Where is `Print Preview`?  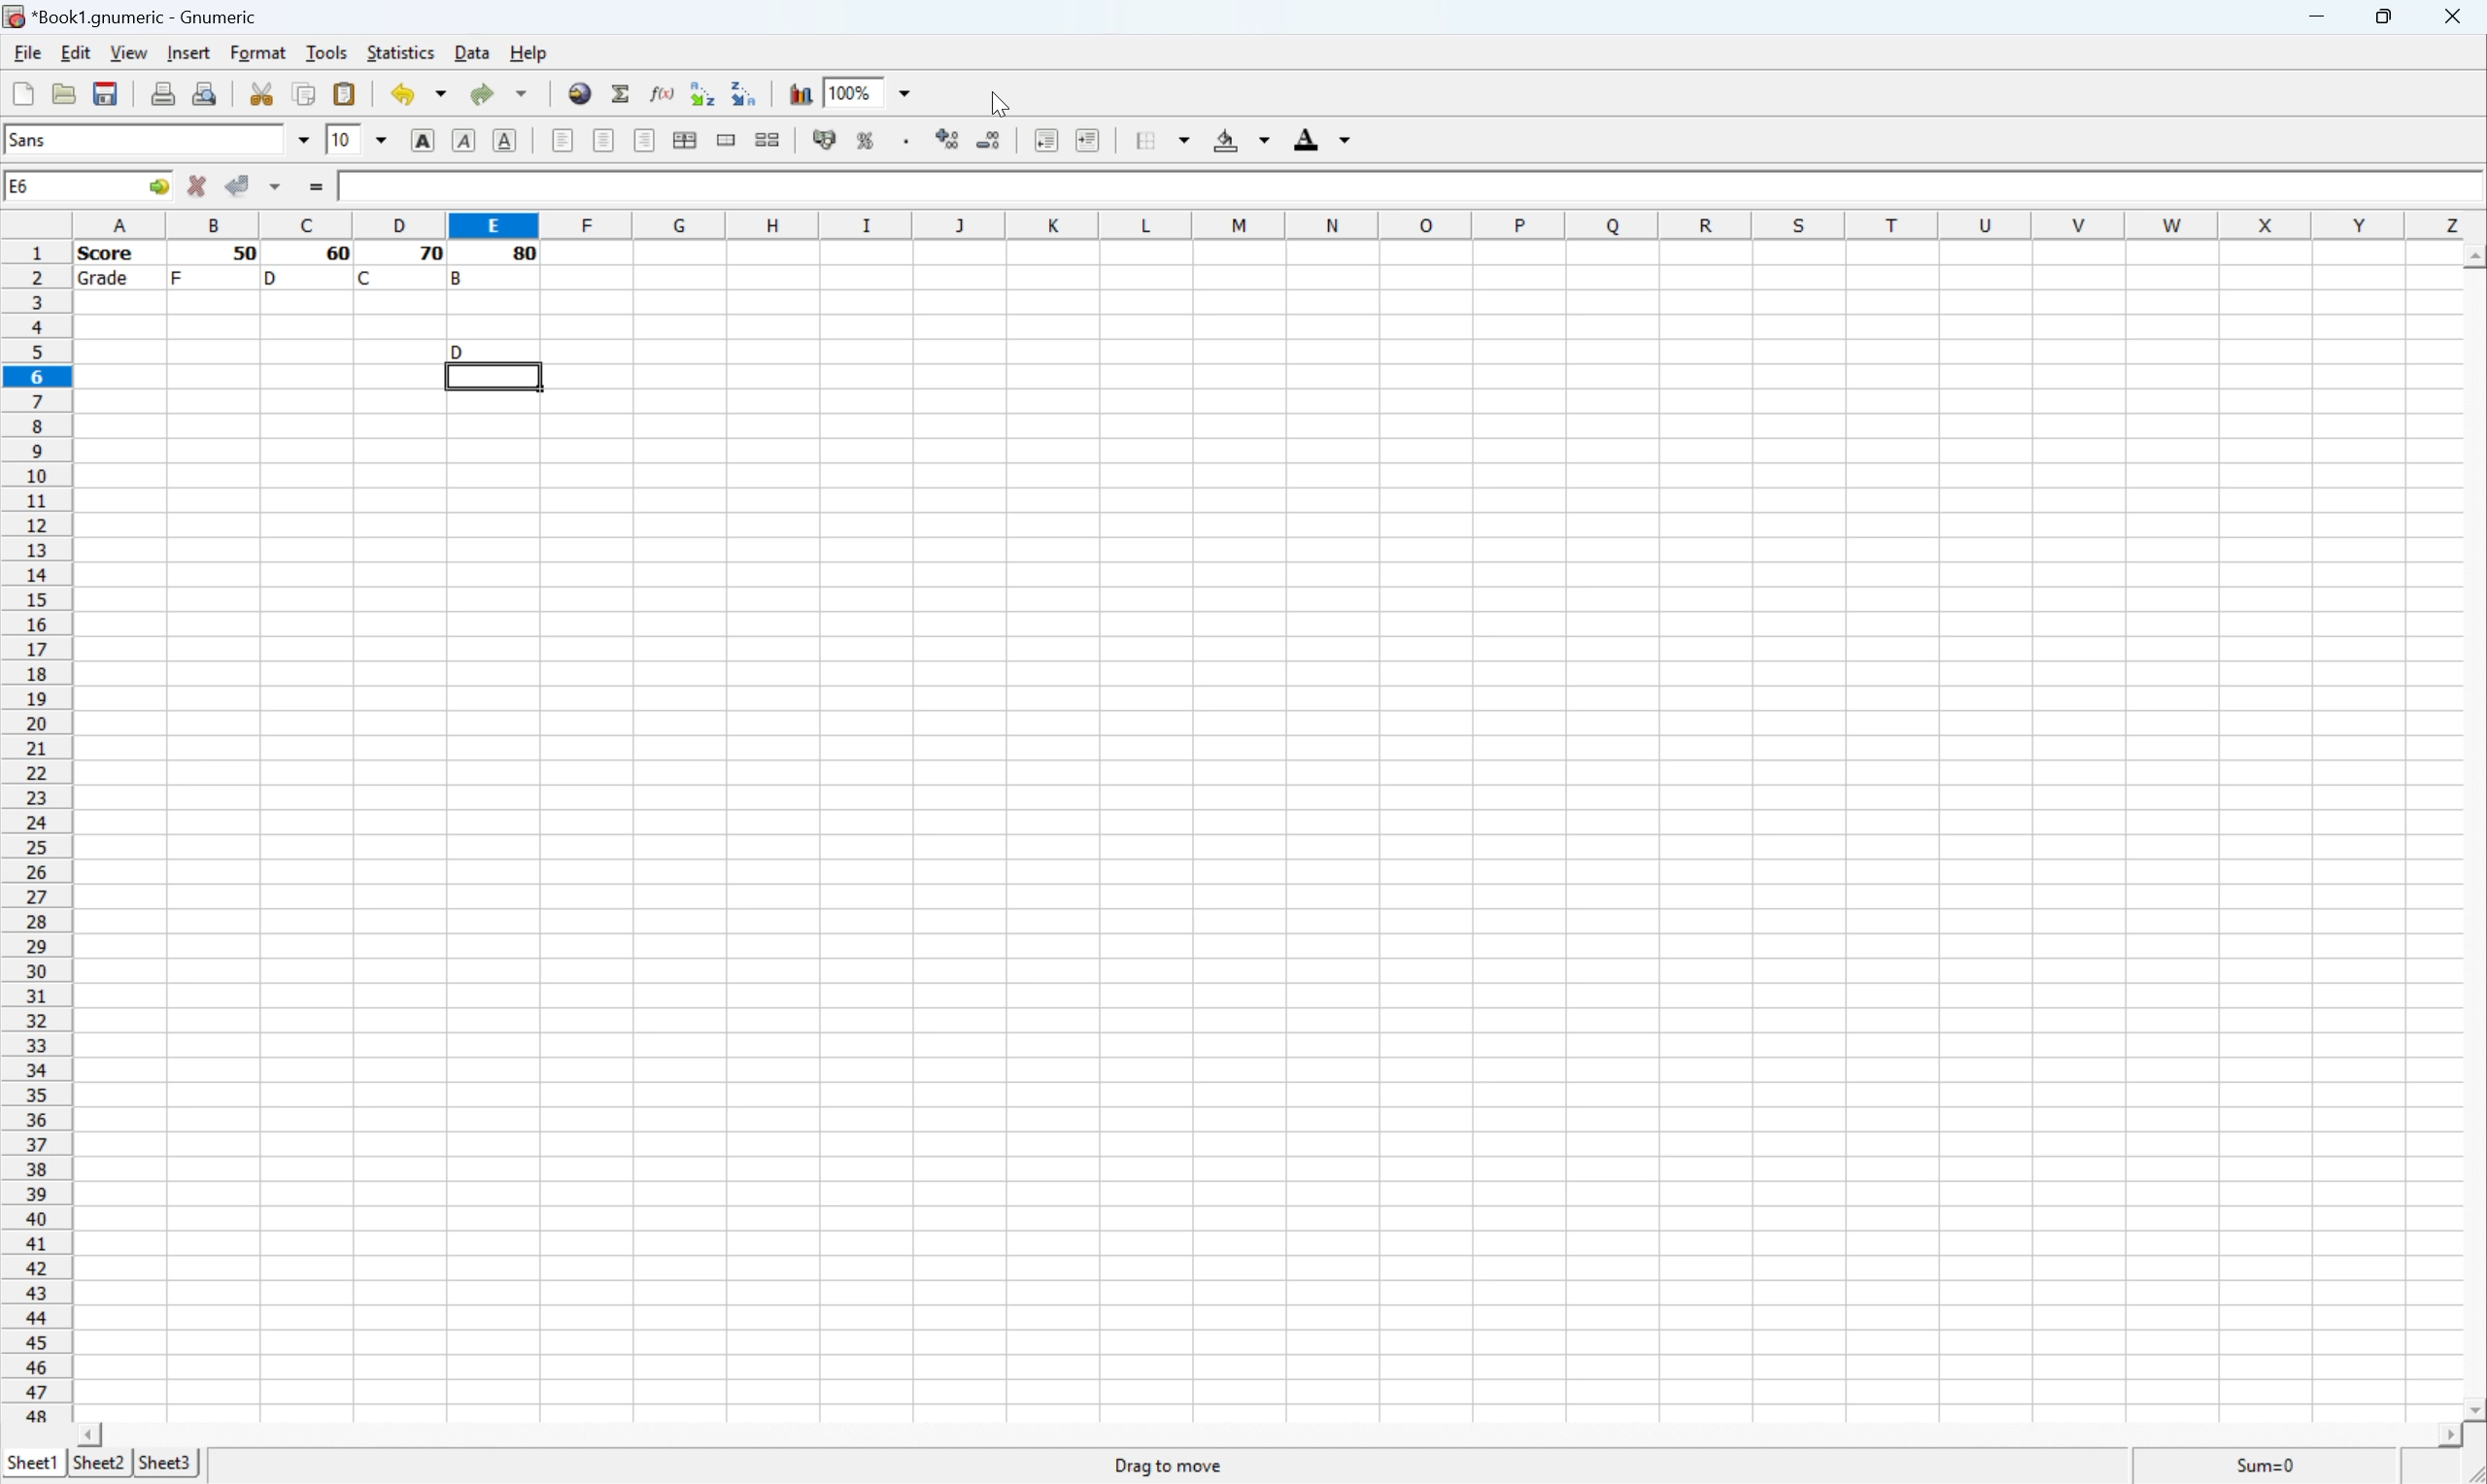 Print Preview is located at coordinates (210, 94).